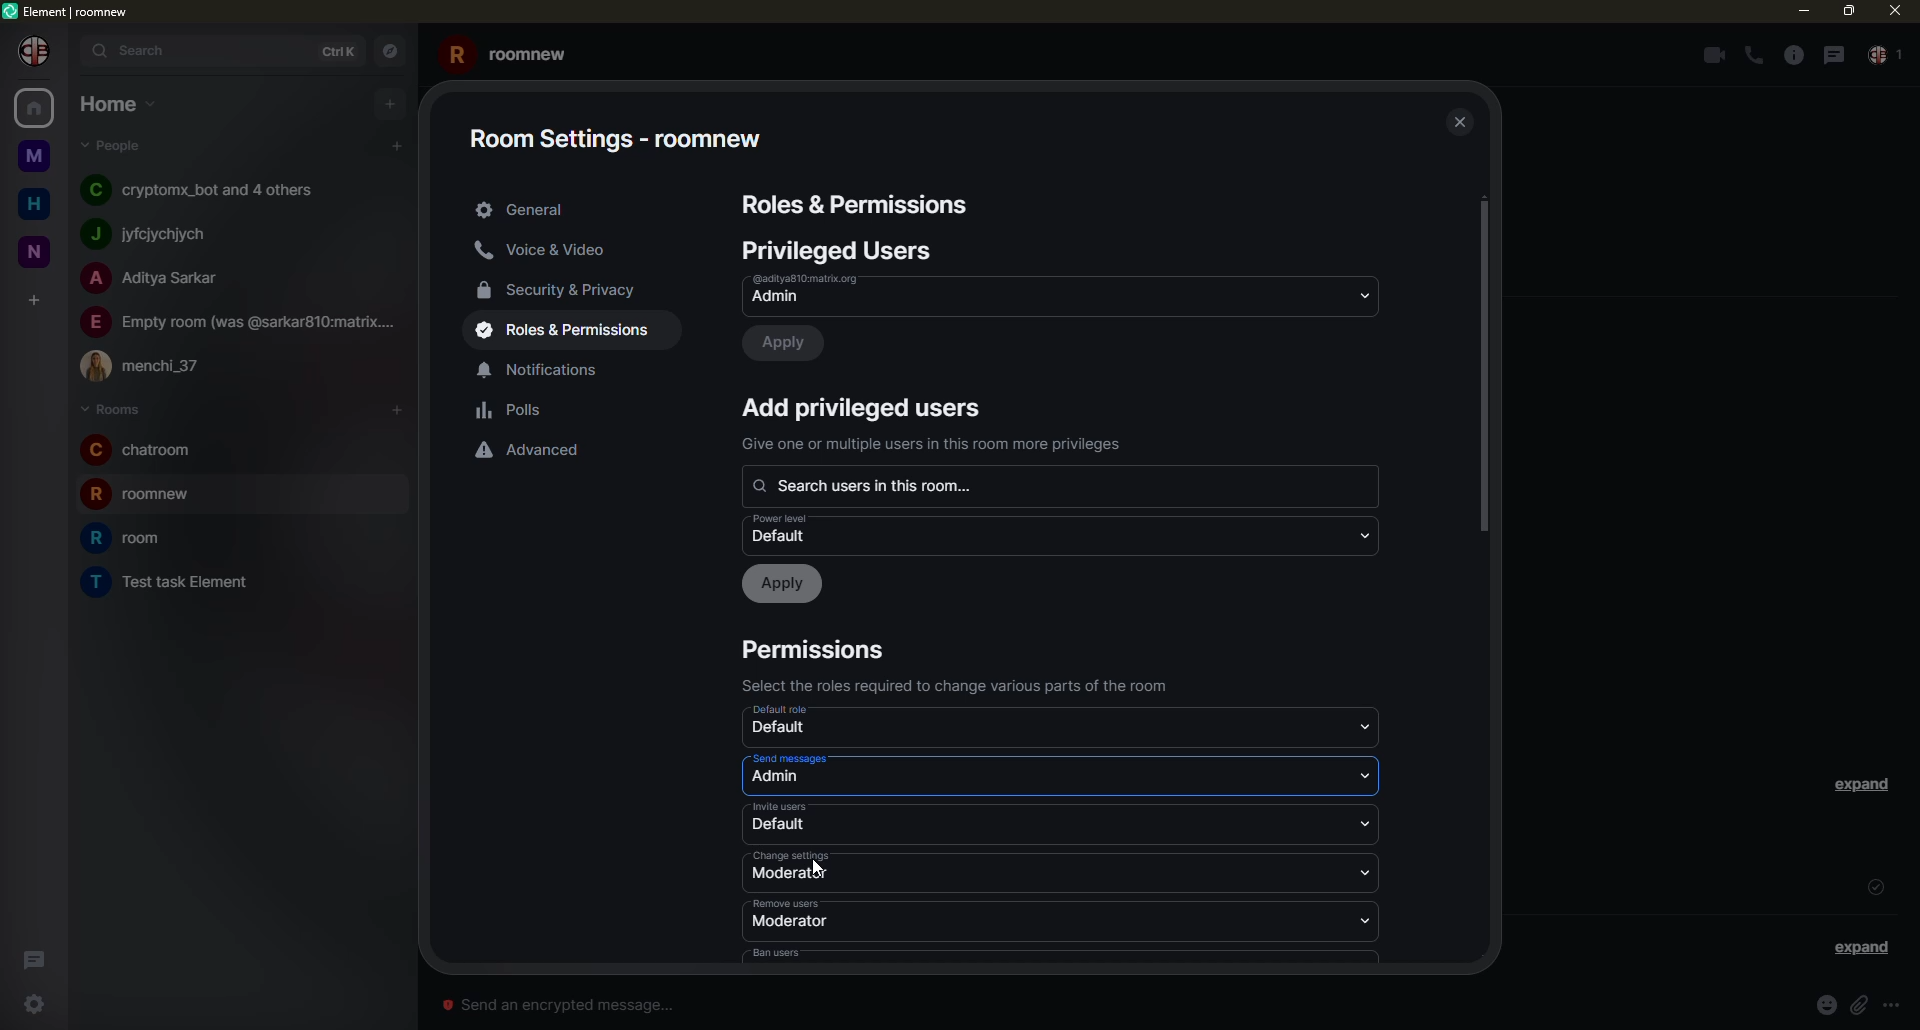 Image resolution: width=1920 pixels, height=1030 pixels. What do you see at coordinates (68, 9) in the screenshot?
I see `element` at bounding box center [68, 9].